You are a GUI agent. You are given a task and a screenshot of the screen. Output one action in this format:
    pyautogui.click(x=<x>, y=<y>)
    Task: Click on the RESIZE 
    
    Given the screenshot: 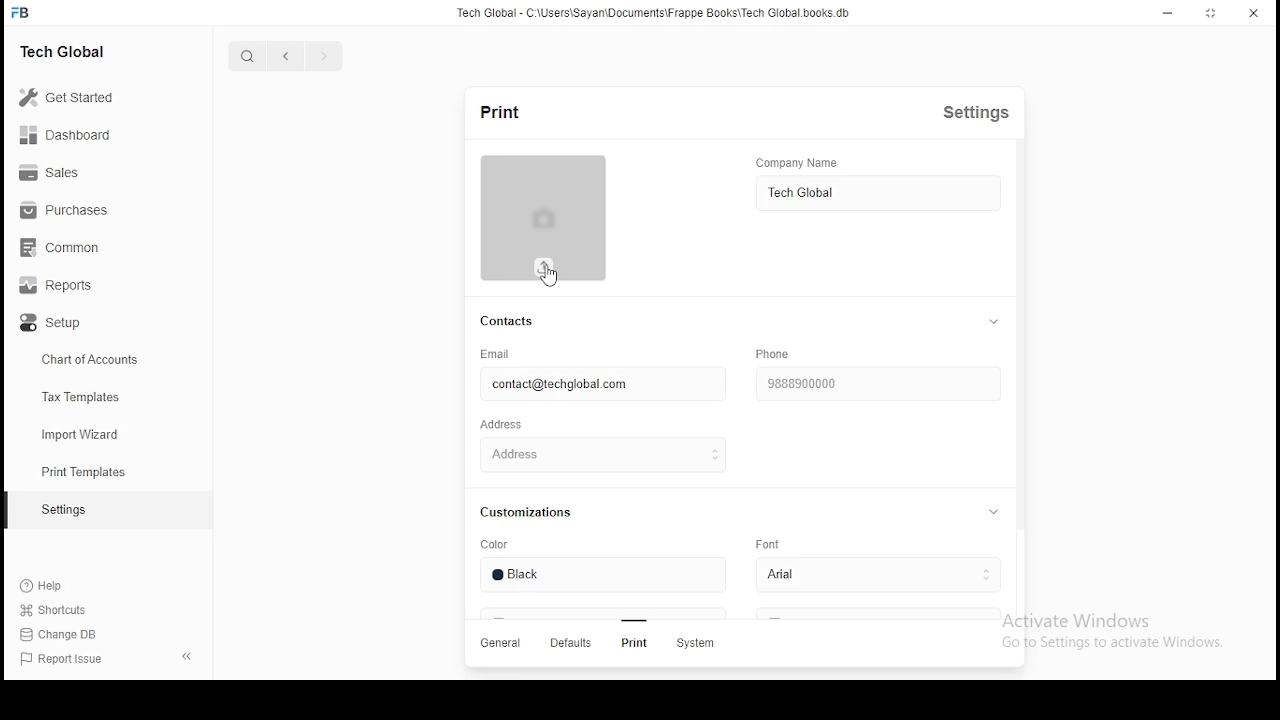 What is the action you would take?
    pyautogui.click(x=1213, y=12)
    